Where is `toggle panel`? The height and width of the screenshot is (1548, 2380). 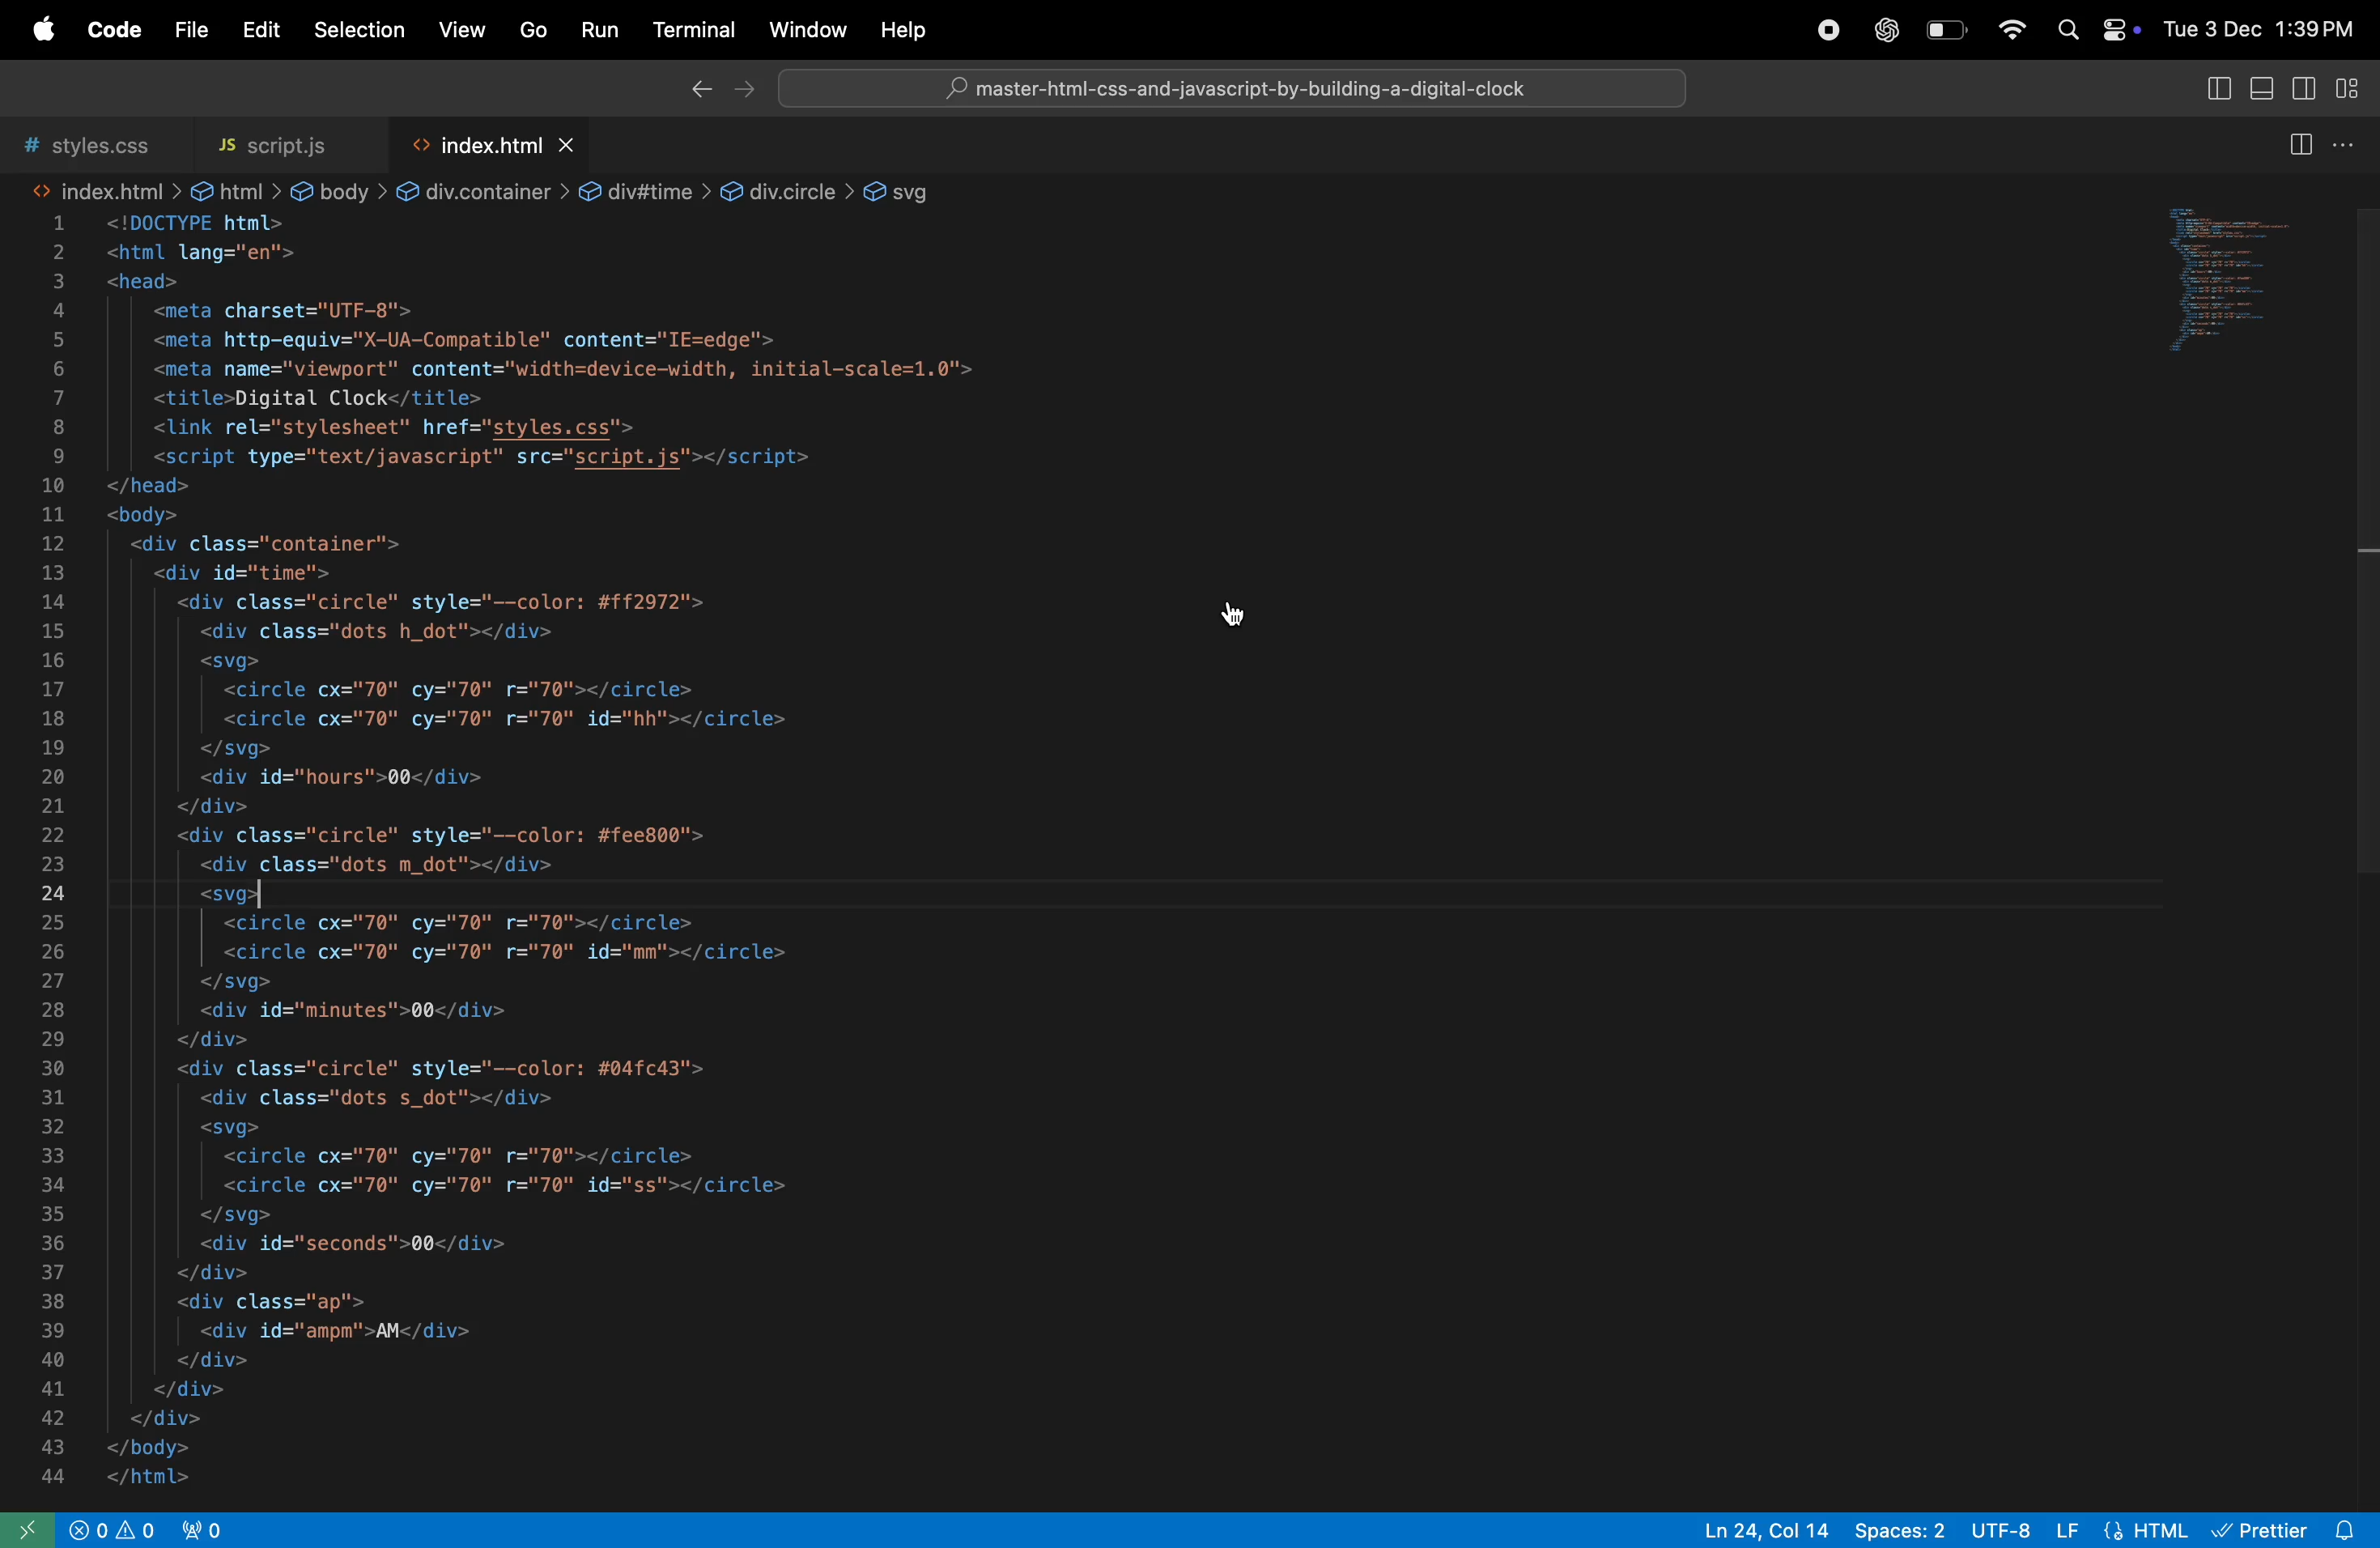
toggle panel is located at coordinates (2261, 90).